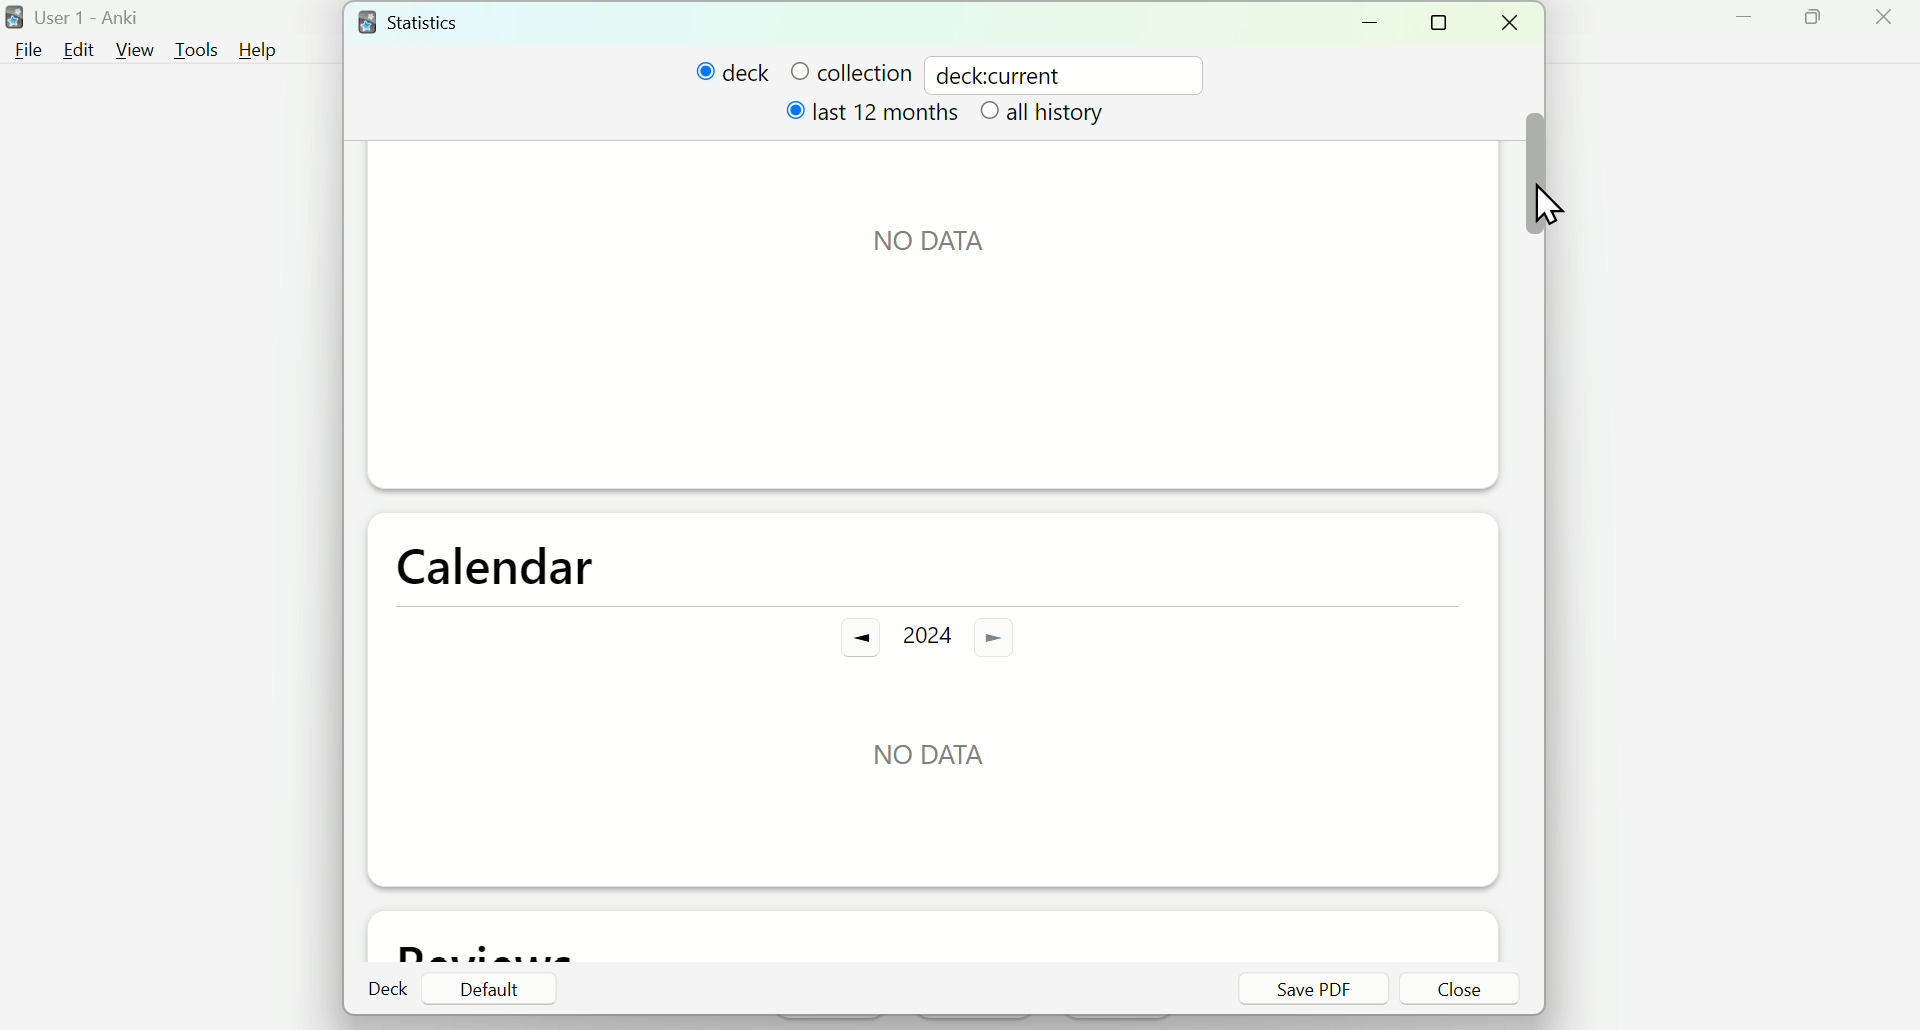  What do you see at coordinates (267, 49) in the screenshot?
I see `Help` at bounding box center [267, 49].